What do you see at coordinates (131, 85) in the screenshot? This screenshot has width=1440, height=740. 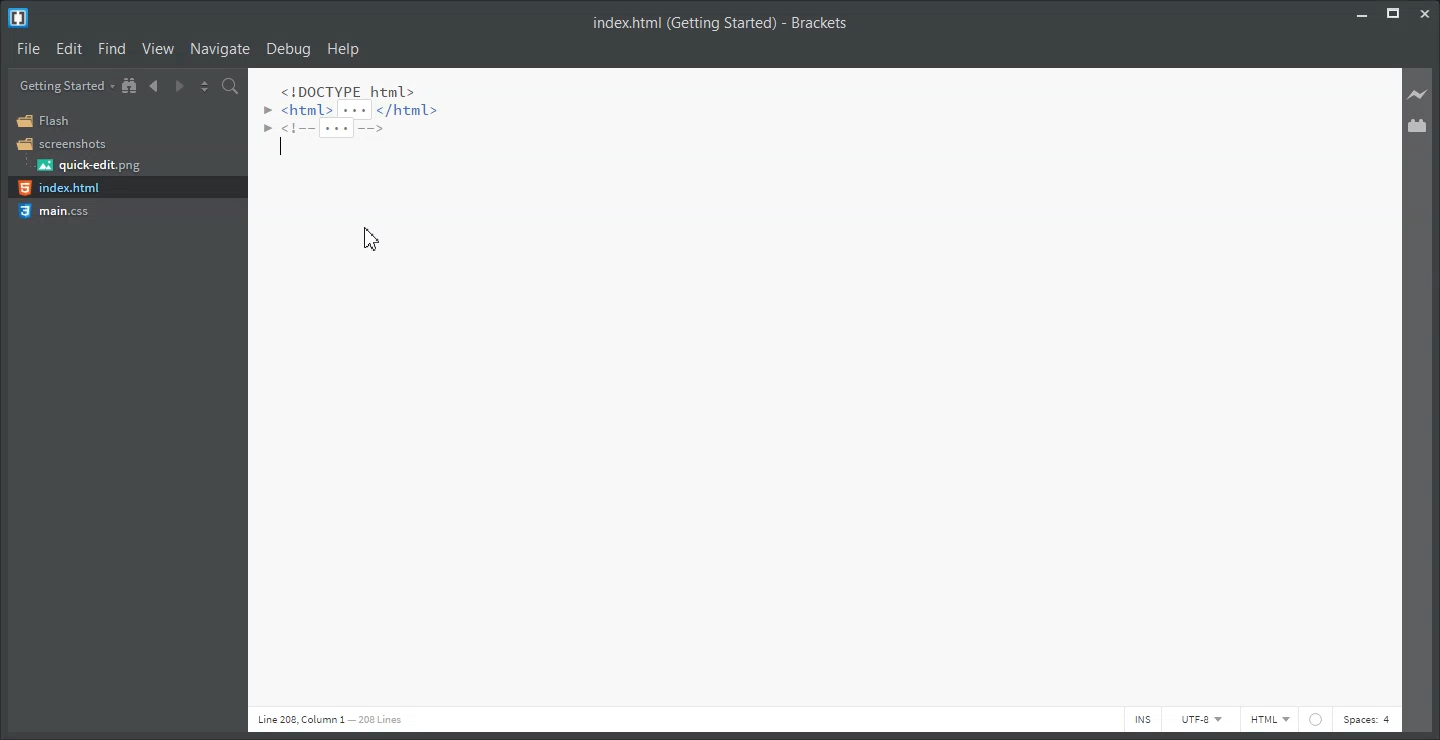 I see `Show in file tree` at bounding box center [131, 85].